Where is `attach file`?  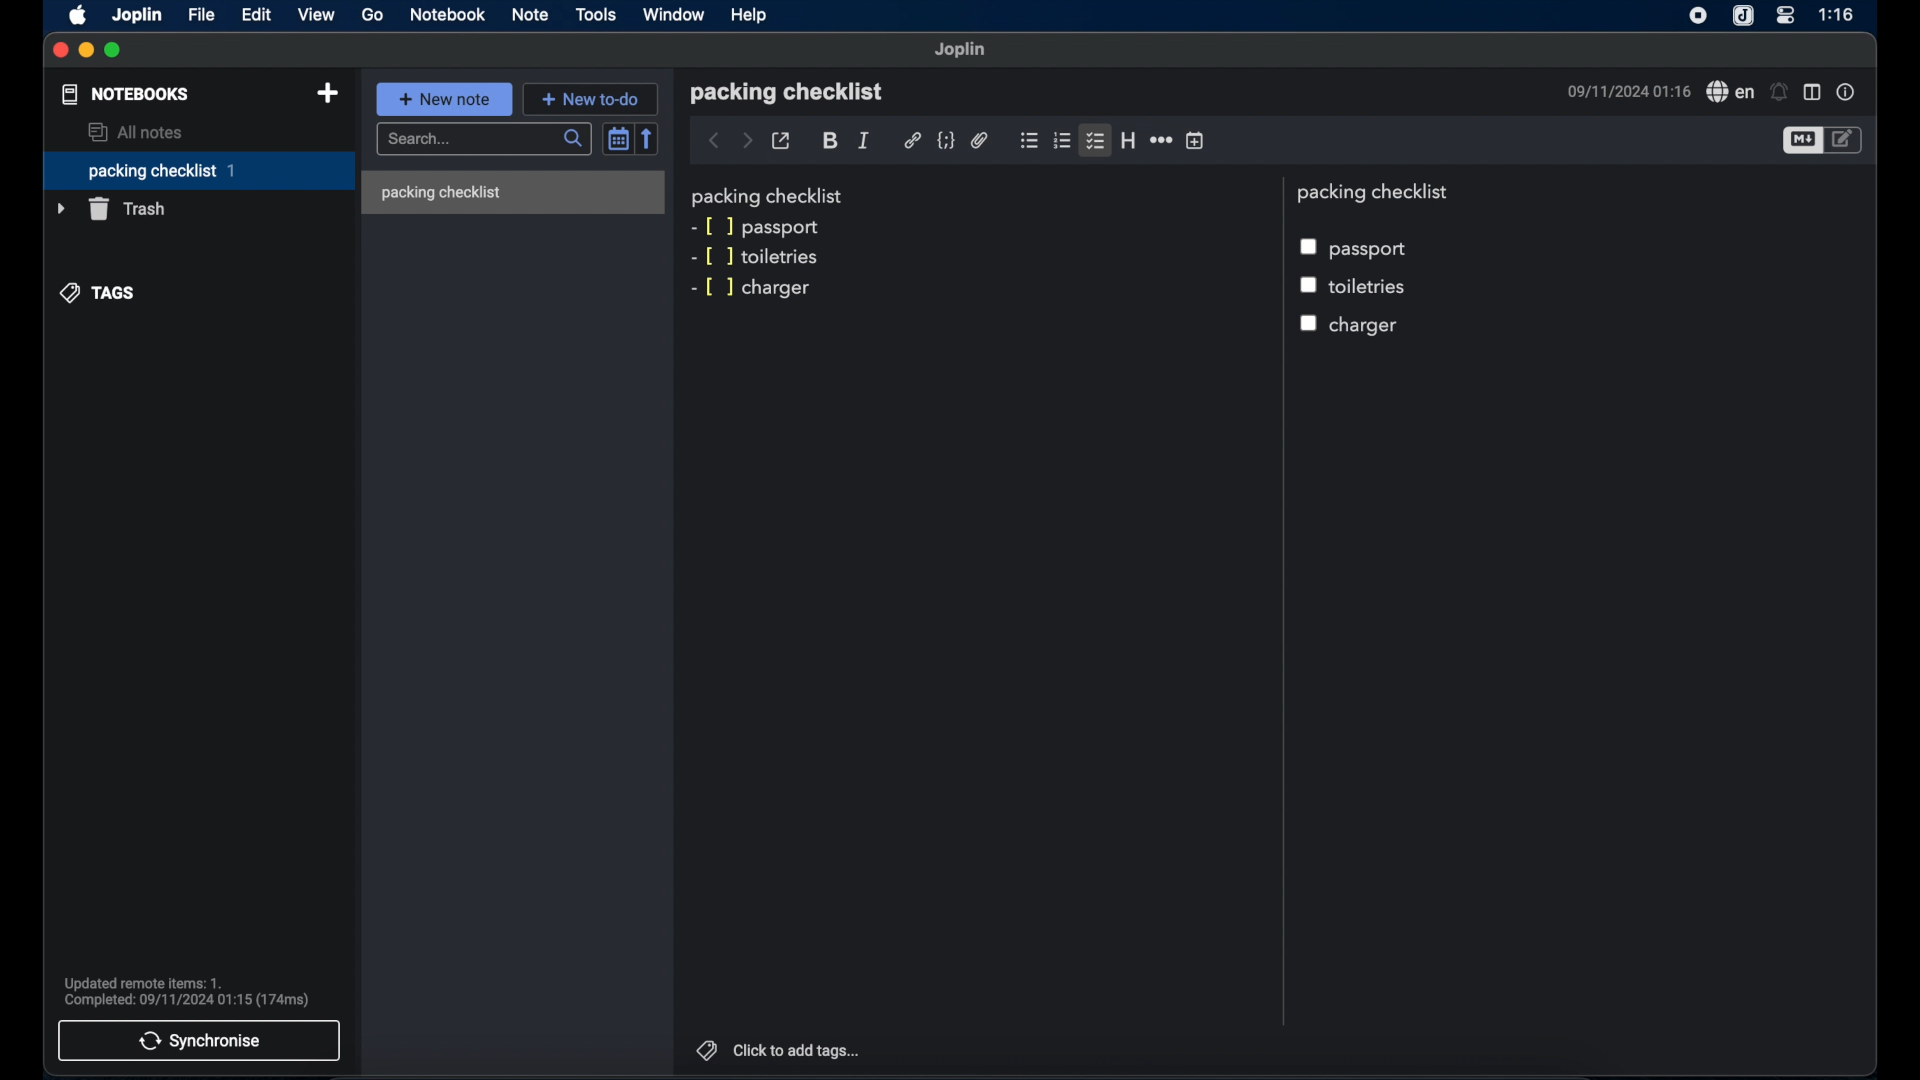 attach file is located at coordinates (979, 140).